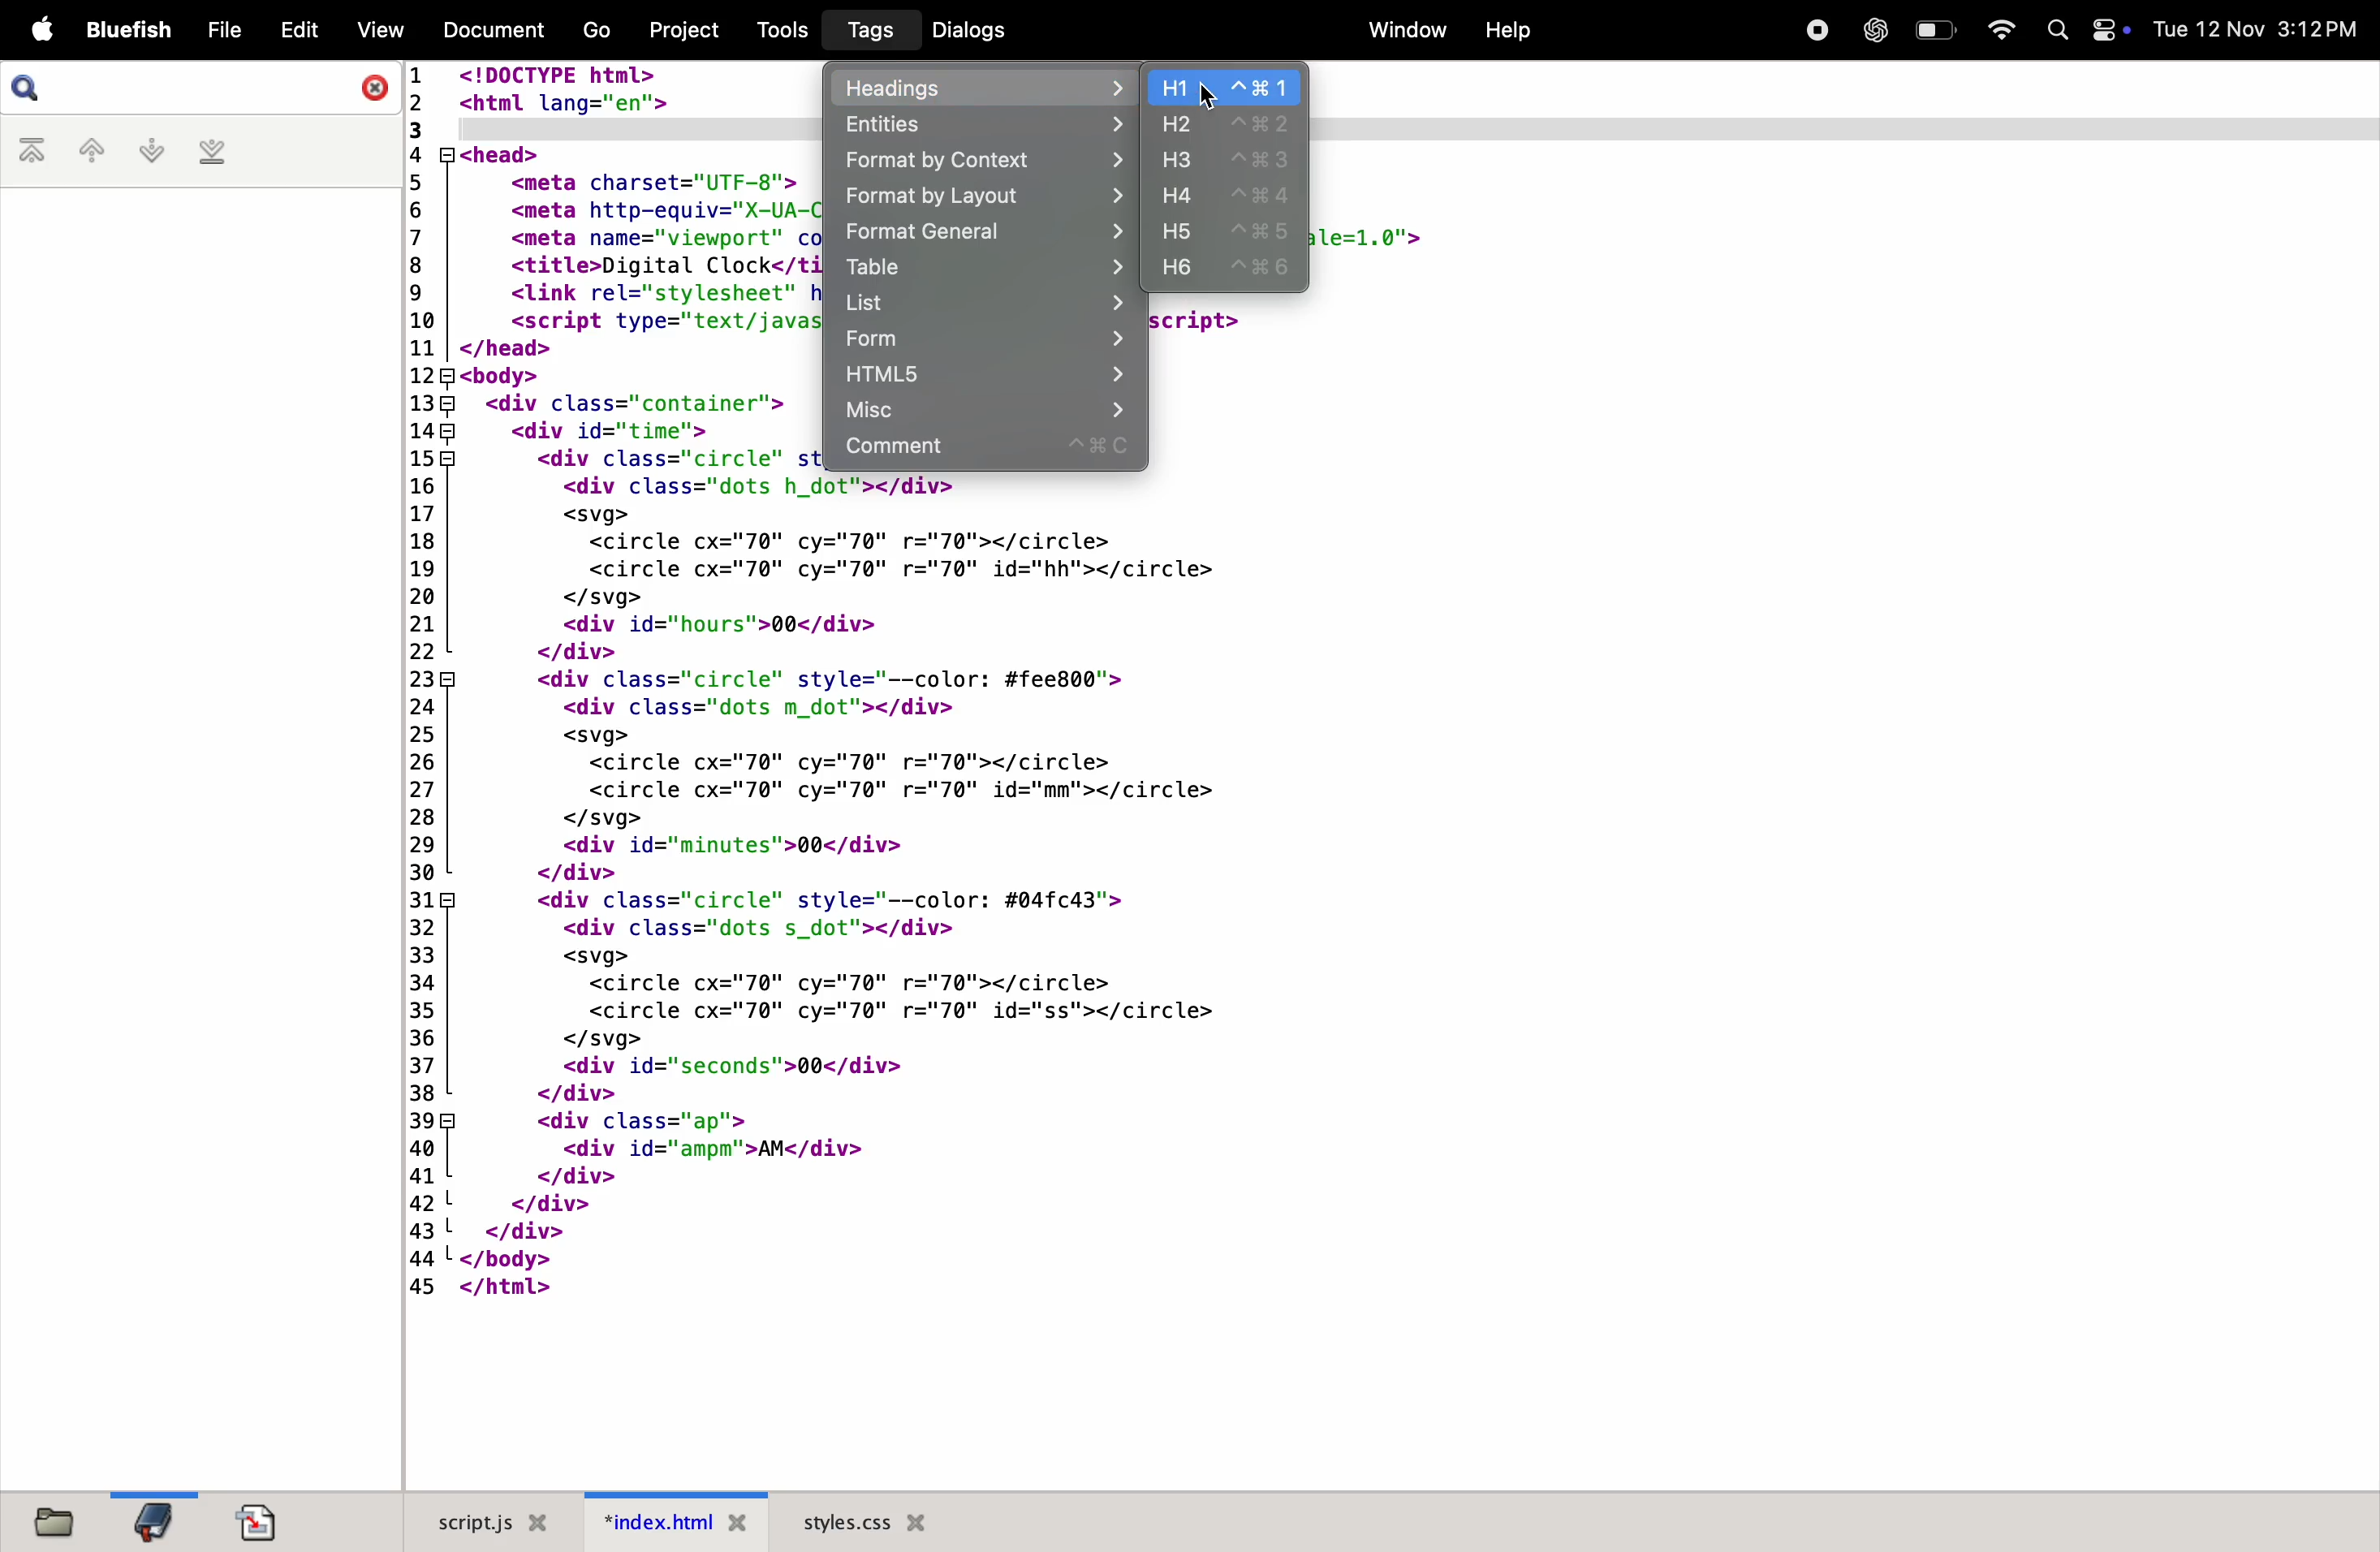 Image resolution: width=2380 pixels, height=1552 pixels. I want to click on Html5, so click(981, 377).